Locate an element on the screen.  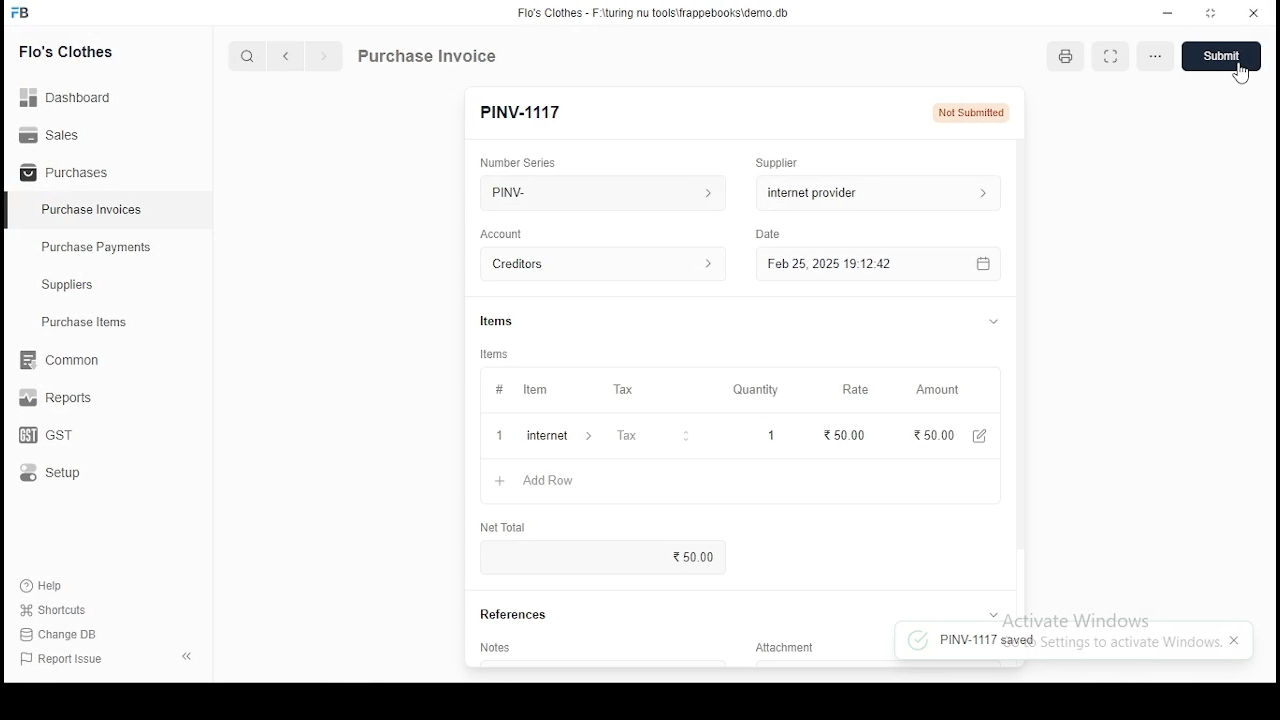
Rate is located at coordinates (857, 389).